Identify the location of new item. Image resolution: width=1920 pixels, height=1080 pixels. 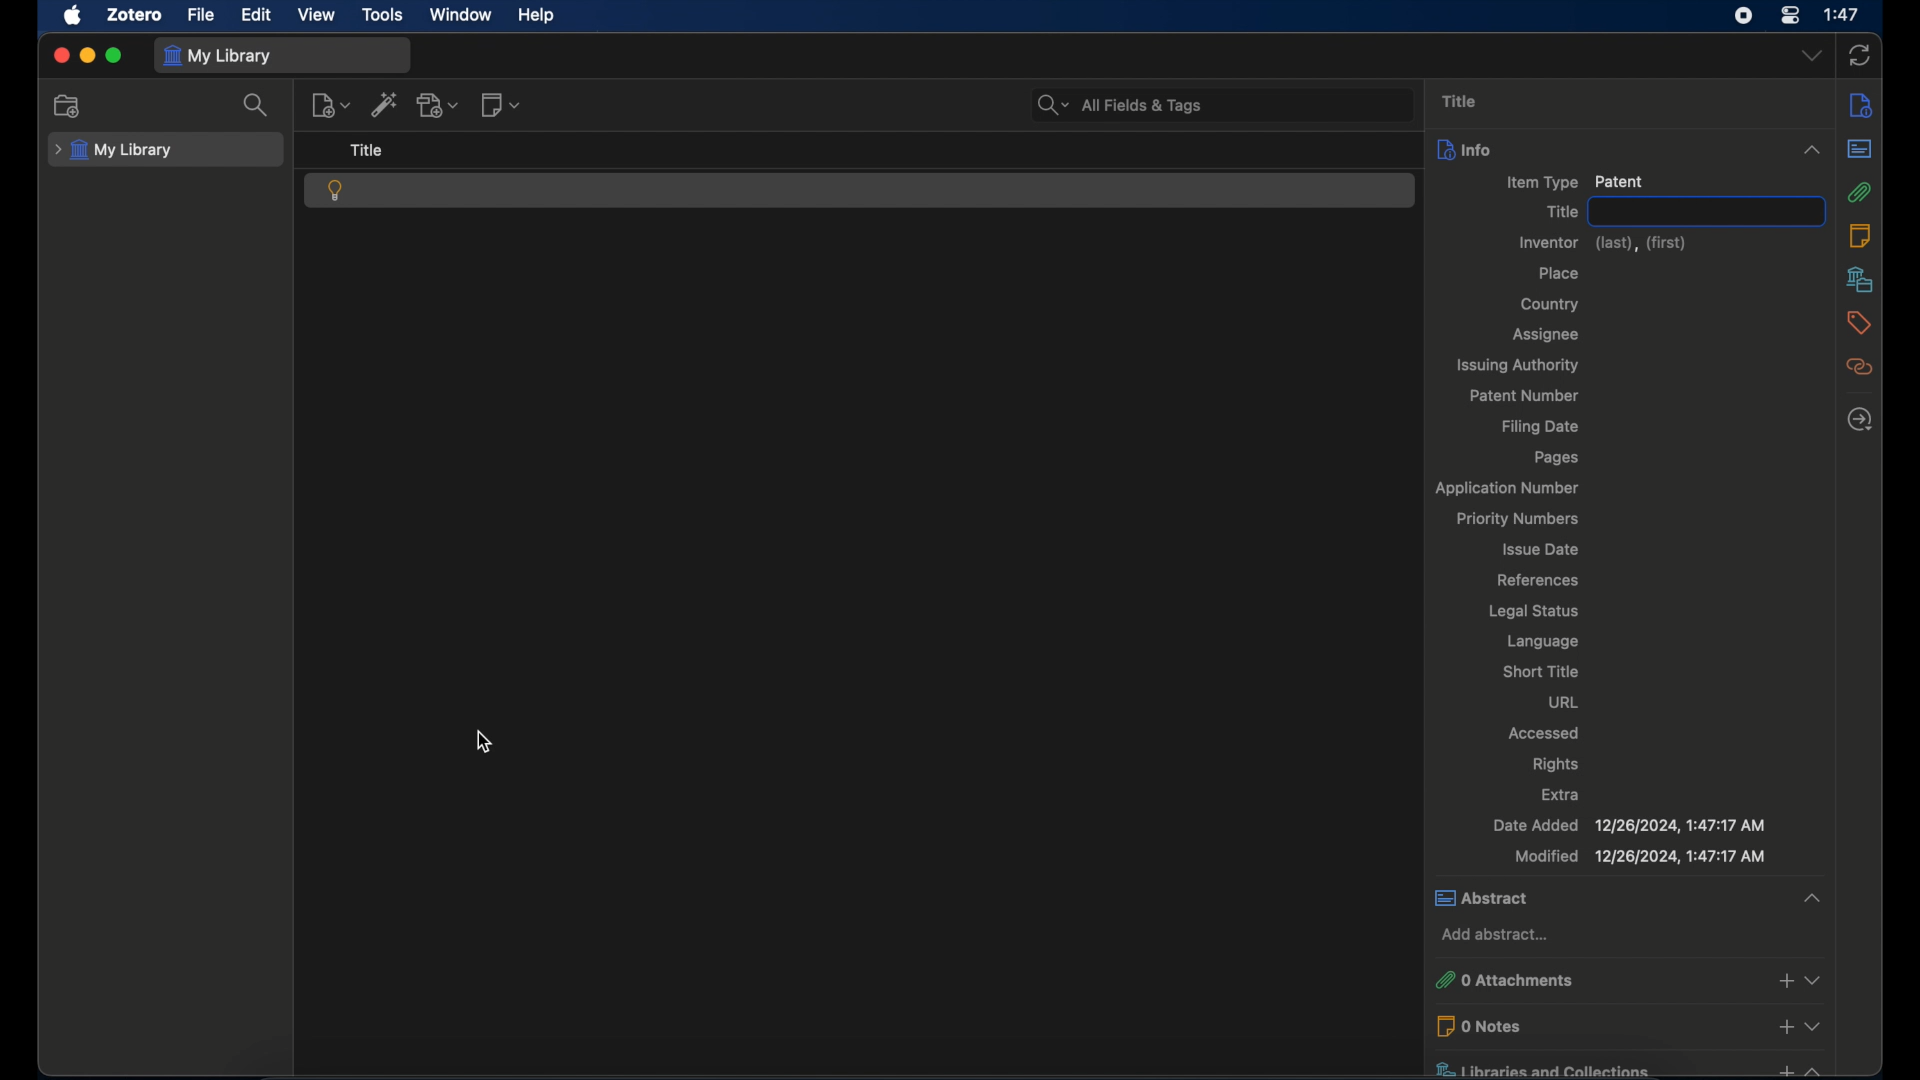
(330, 104).